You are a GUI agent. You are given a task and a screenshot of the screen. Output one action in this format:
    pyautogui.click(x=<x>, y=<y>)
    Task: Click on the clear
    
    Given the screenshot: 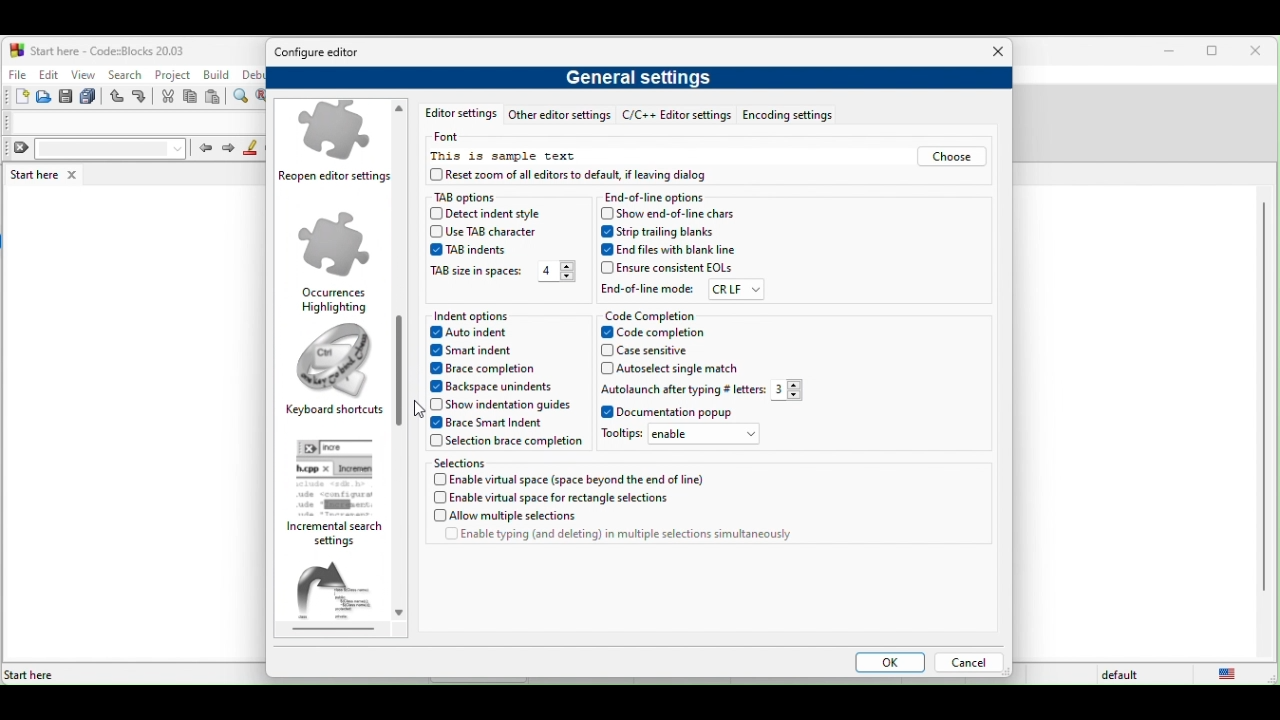 What is the action you would take?
    pyautogui.click(x=96, y=149)
    